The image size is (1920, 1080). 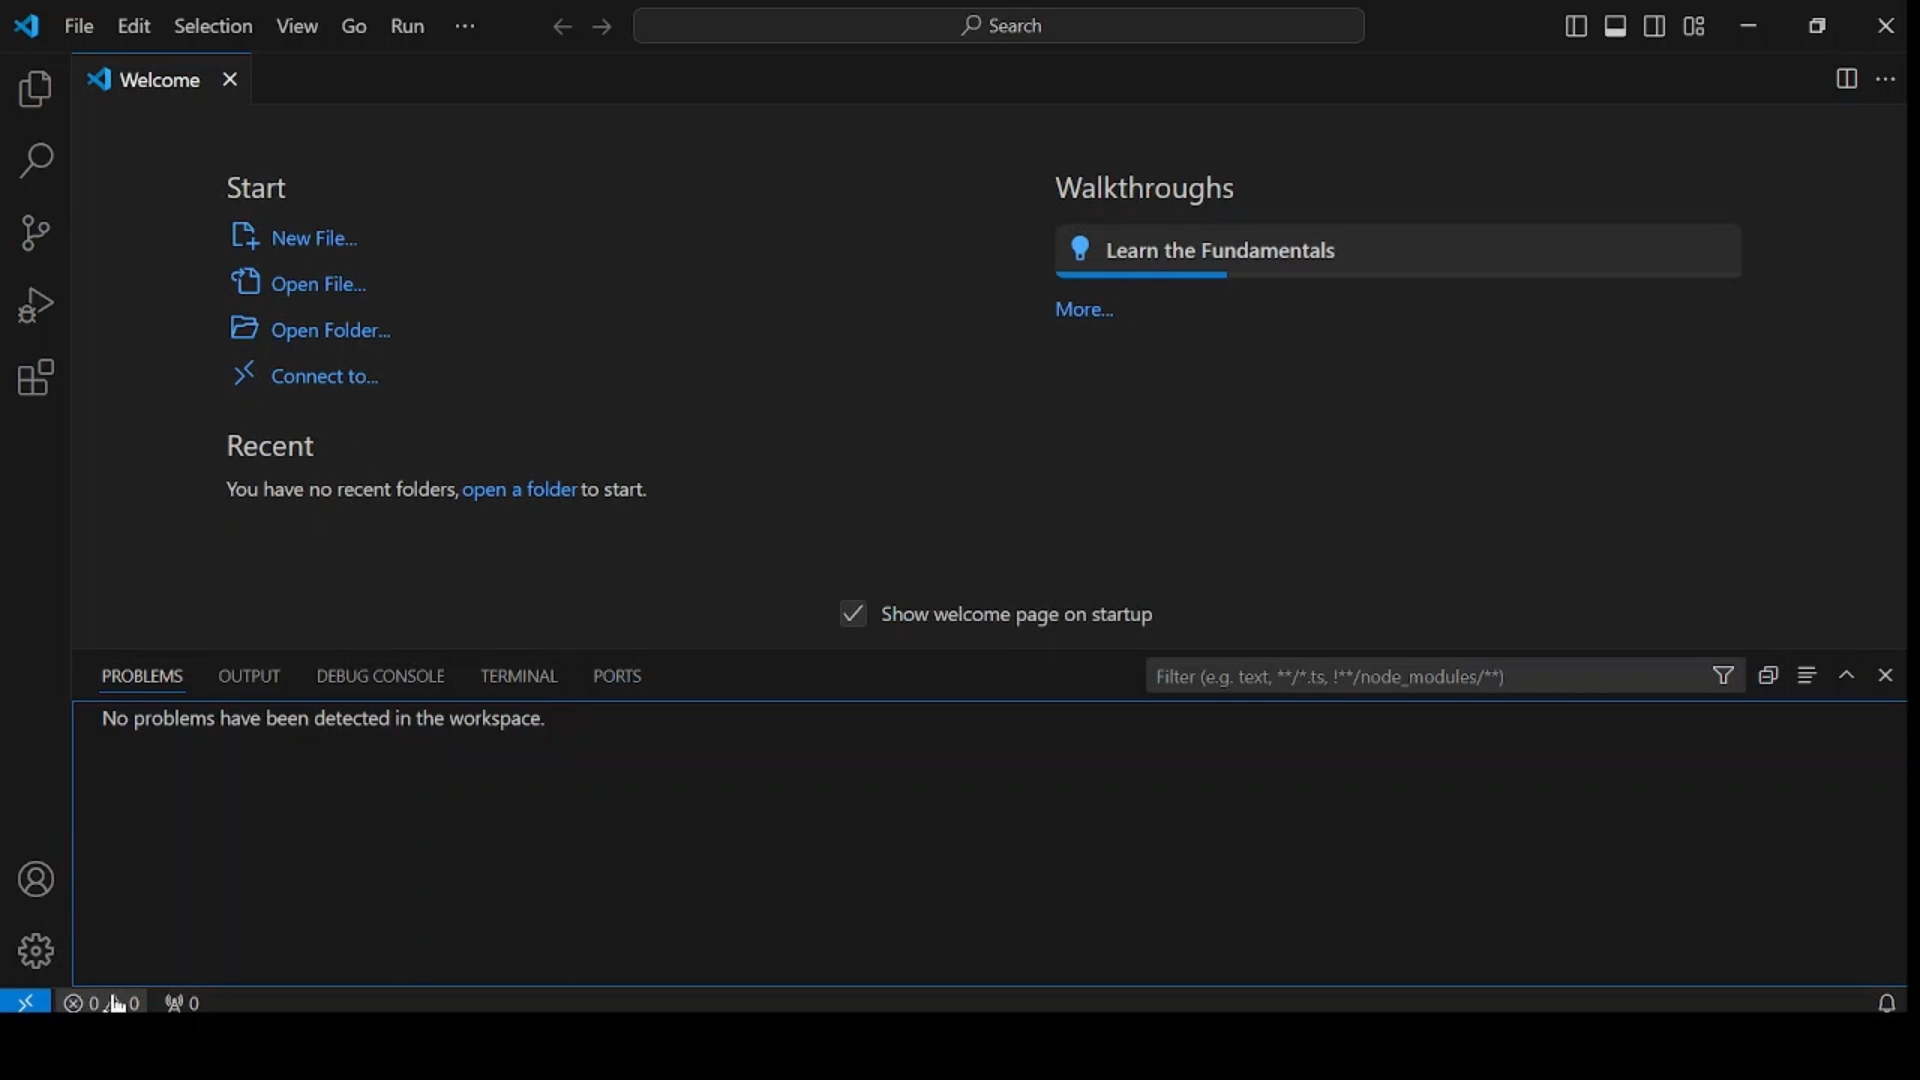 I want to click on extensions, so click(x=33, y=377).